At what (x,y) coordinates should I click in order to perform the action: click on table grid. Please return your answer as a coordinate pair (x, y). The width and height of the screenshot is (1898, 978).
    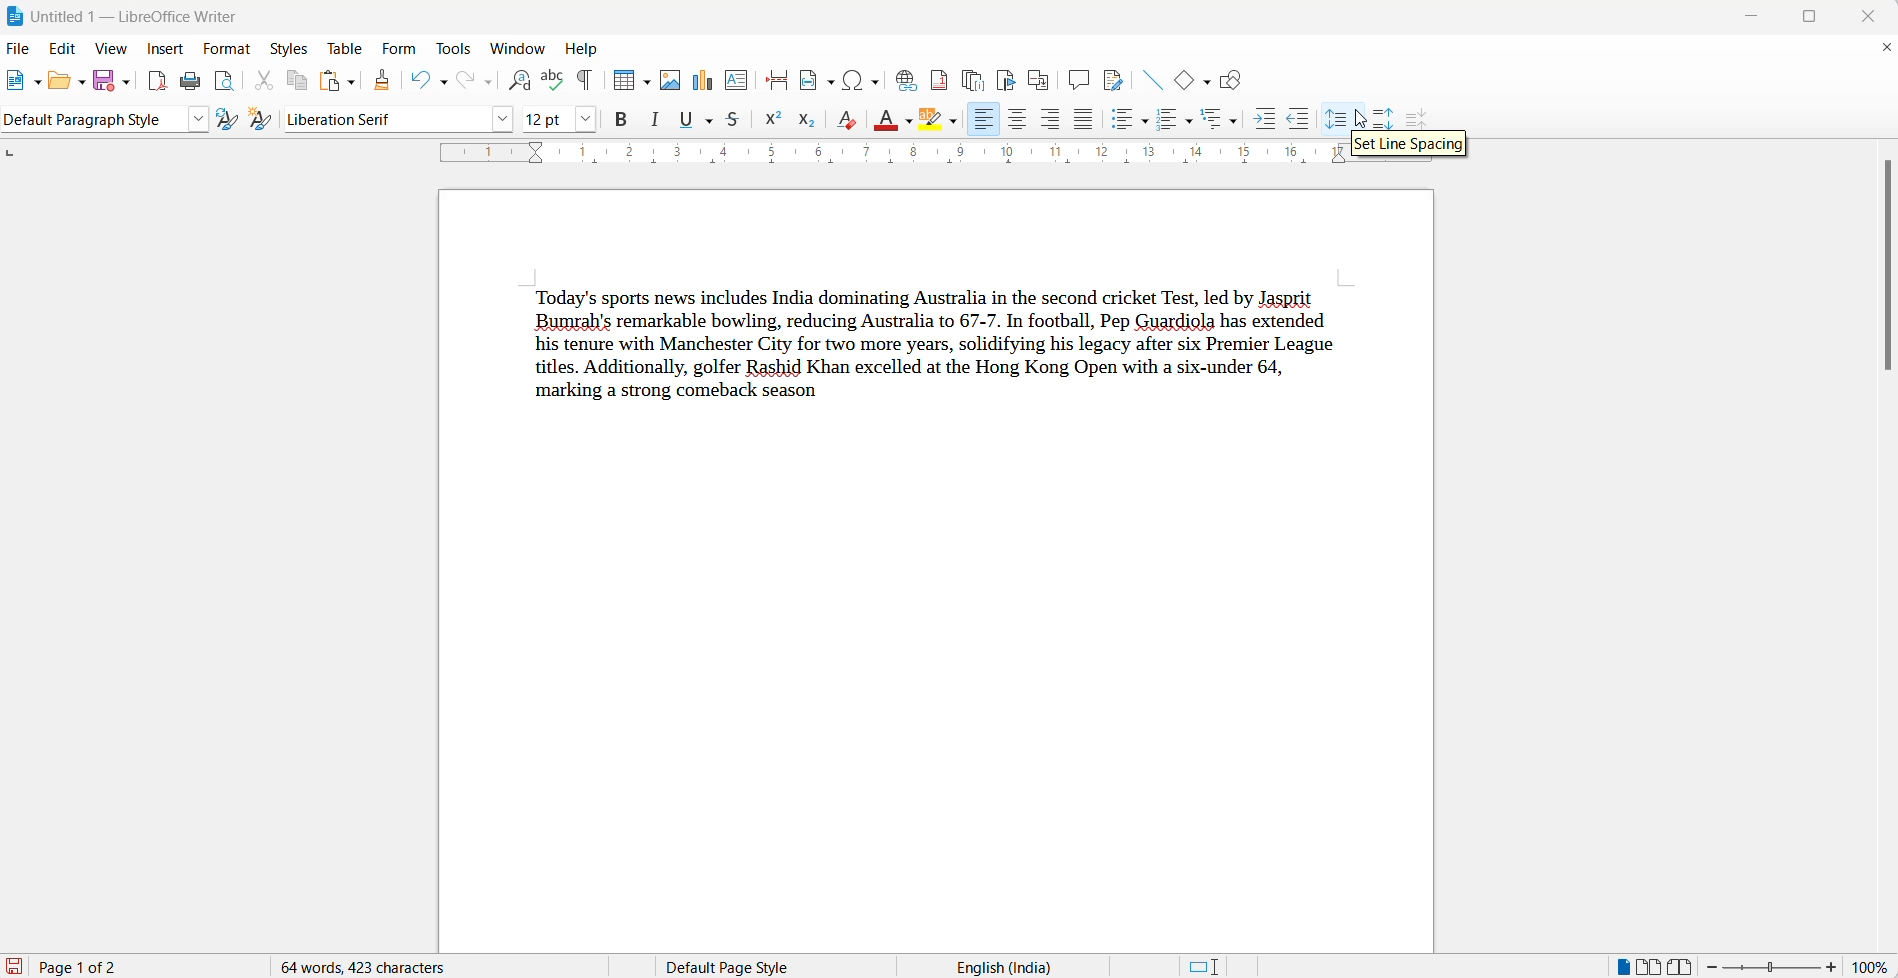
    Looking at the image, I should click on (646, 85).